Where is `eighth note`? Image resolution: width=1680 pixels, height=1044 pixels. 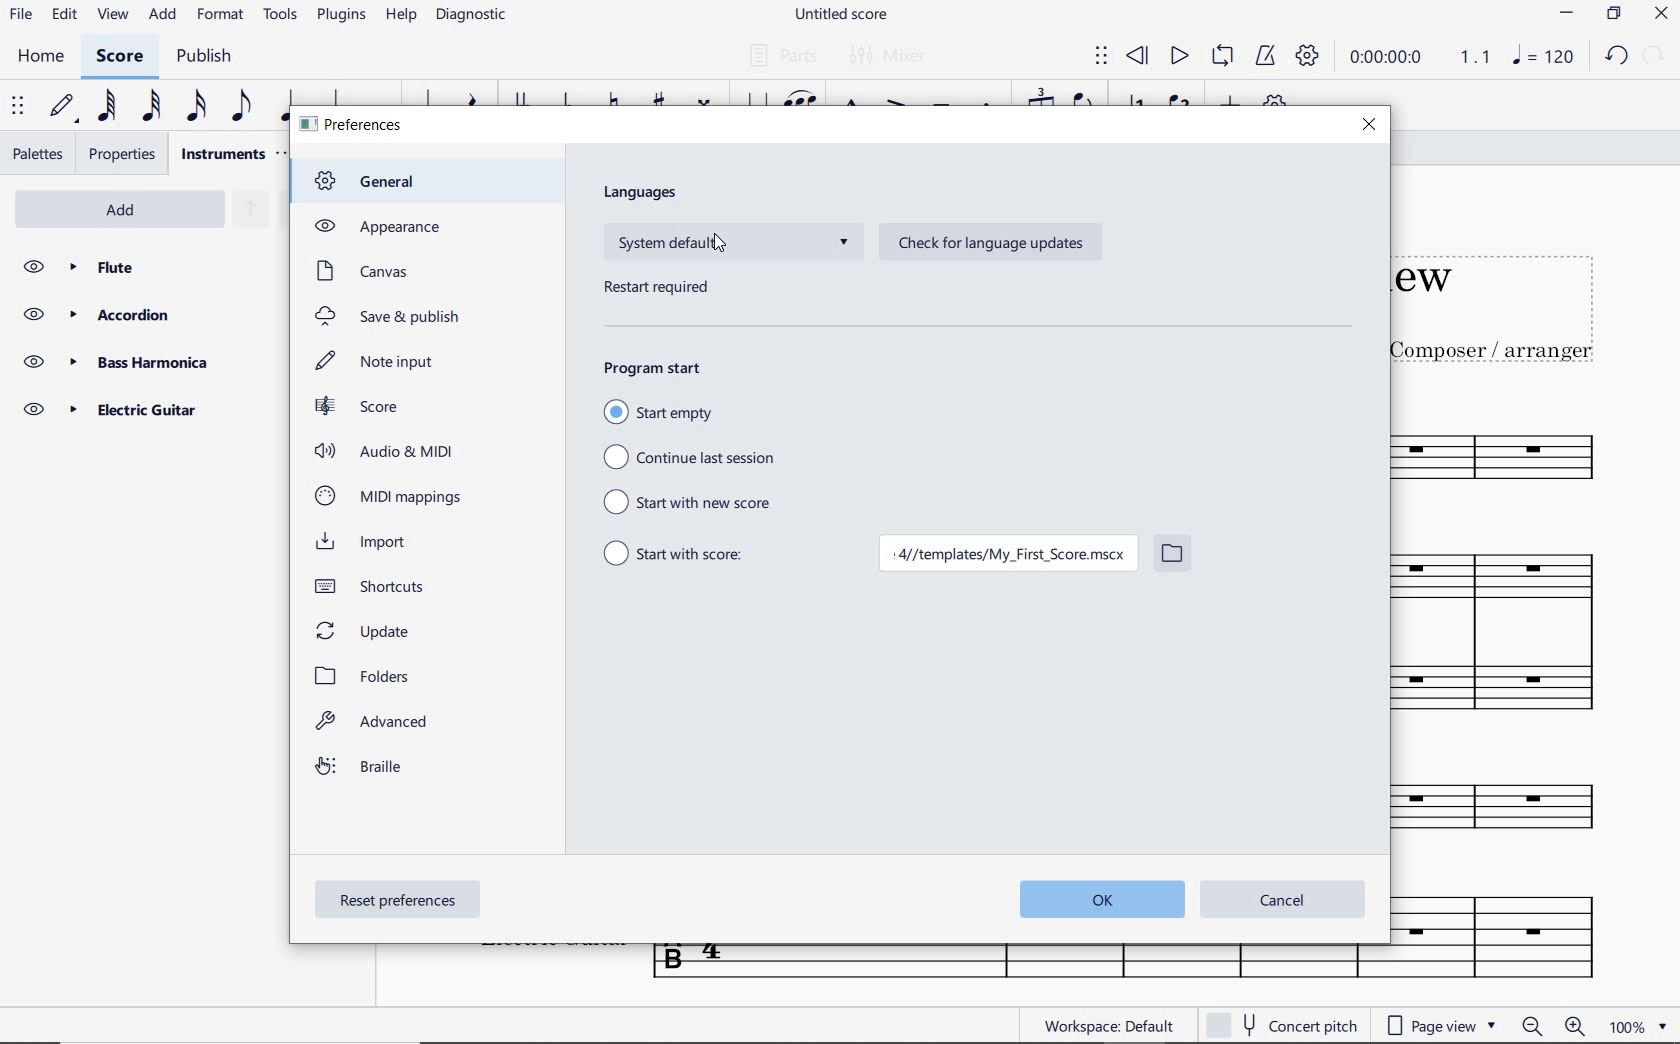 eighth note is located at coordinates (239, 107).